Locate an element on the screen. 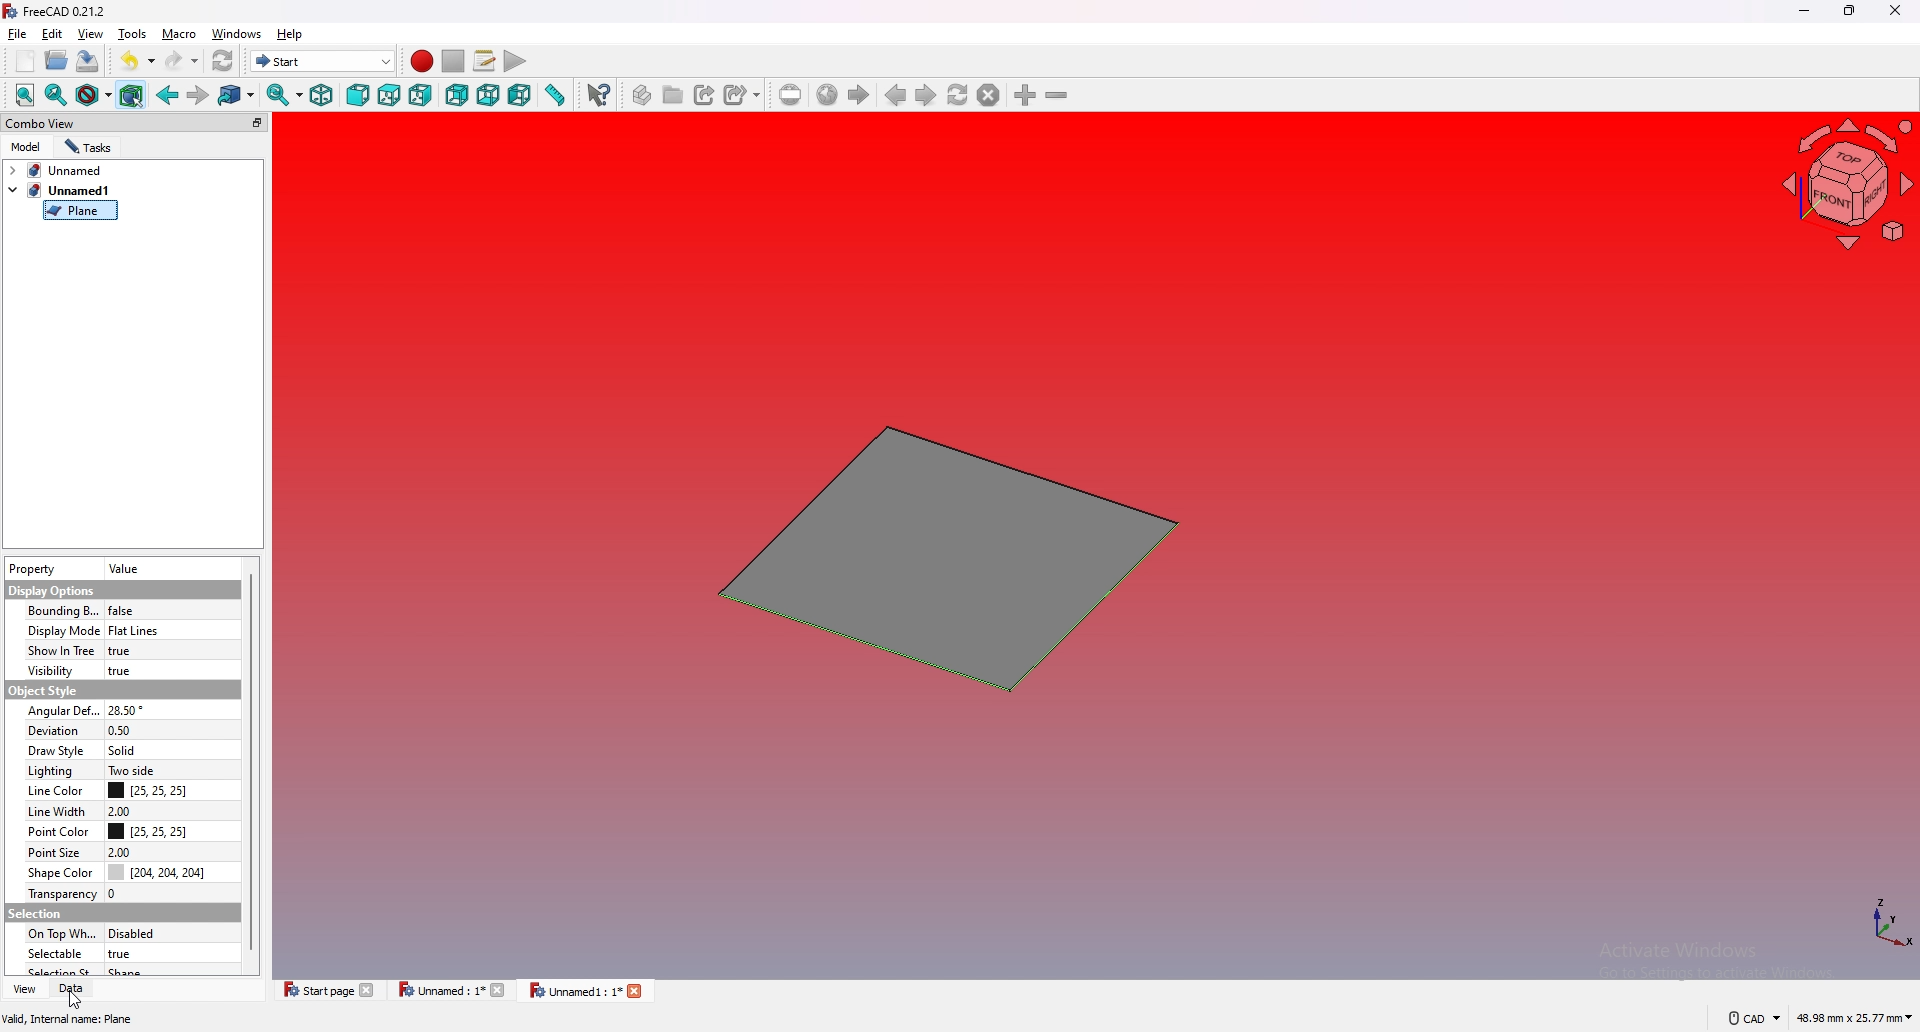 Image resolution: width=1920 pixels, height=1032 pixels. angular deflection is located at coordinates (59, 709).